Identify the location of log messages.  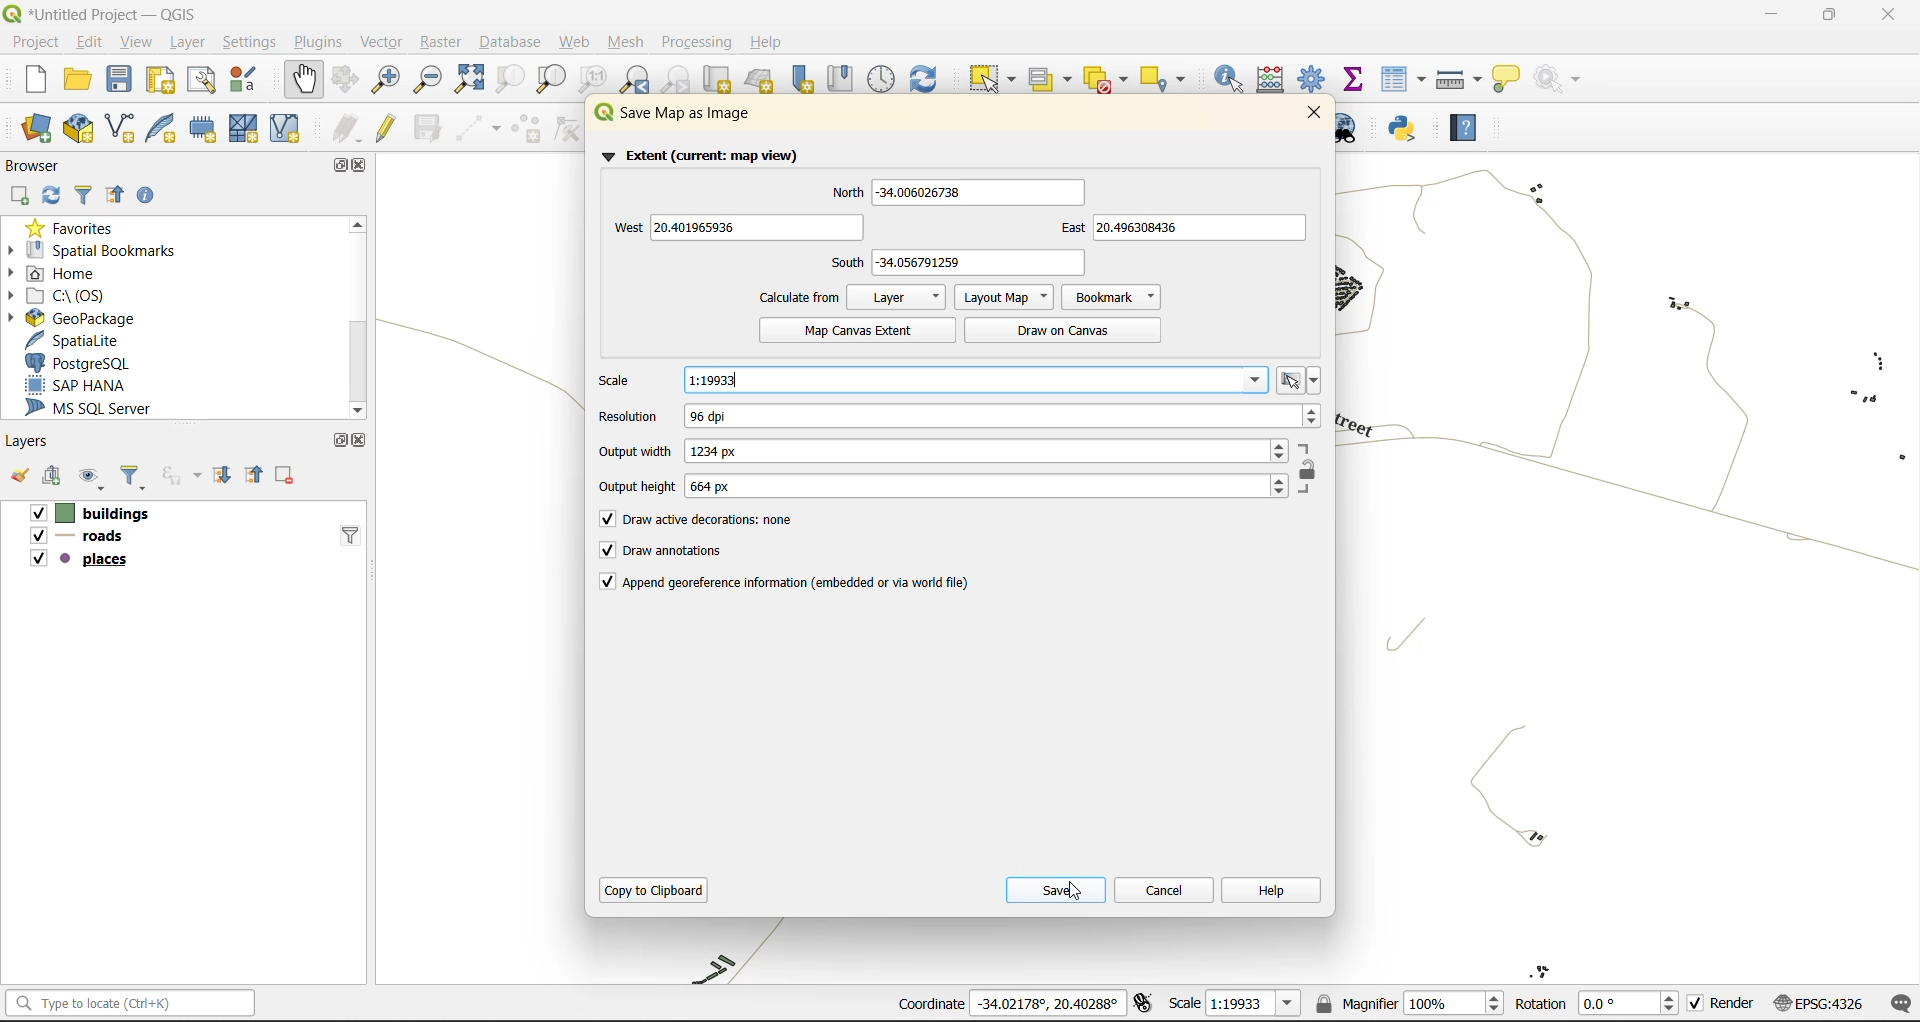
(1897, 1004).